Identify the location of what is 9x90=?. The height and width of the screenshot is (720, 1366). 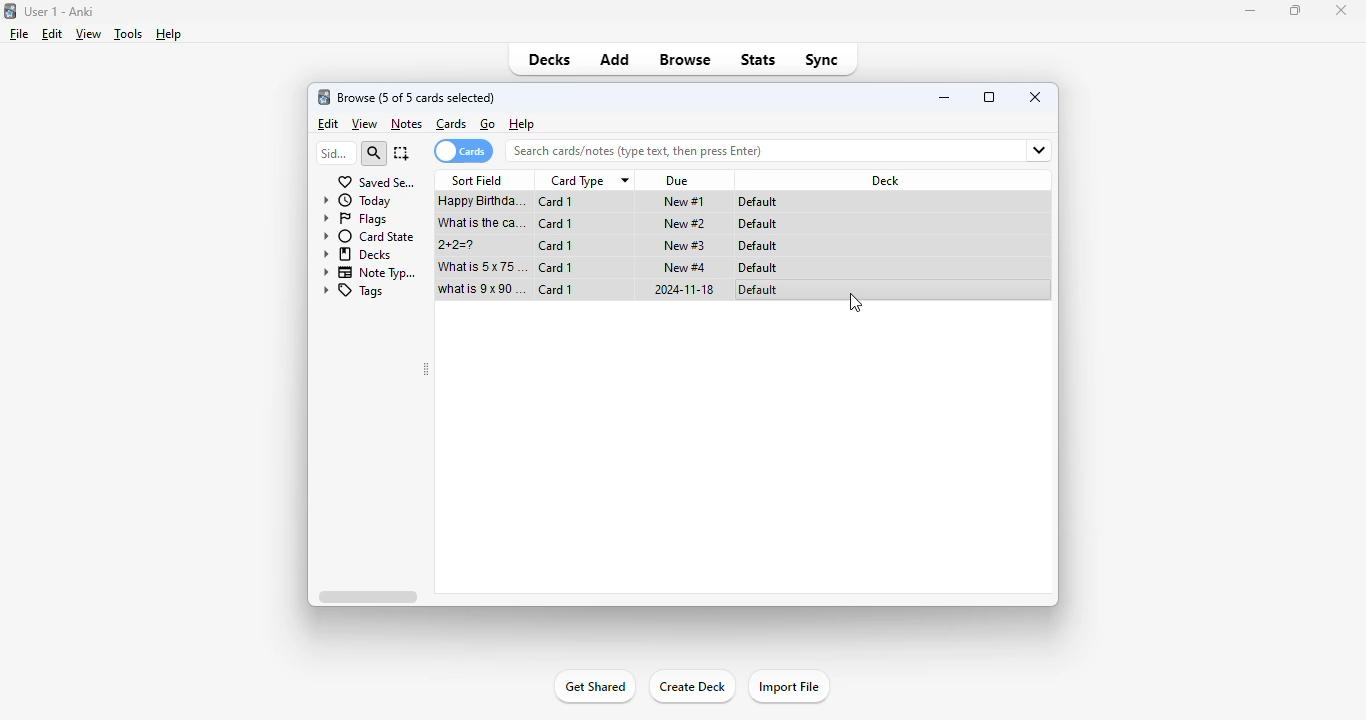
(482, 290).